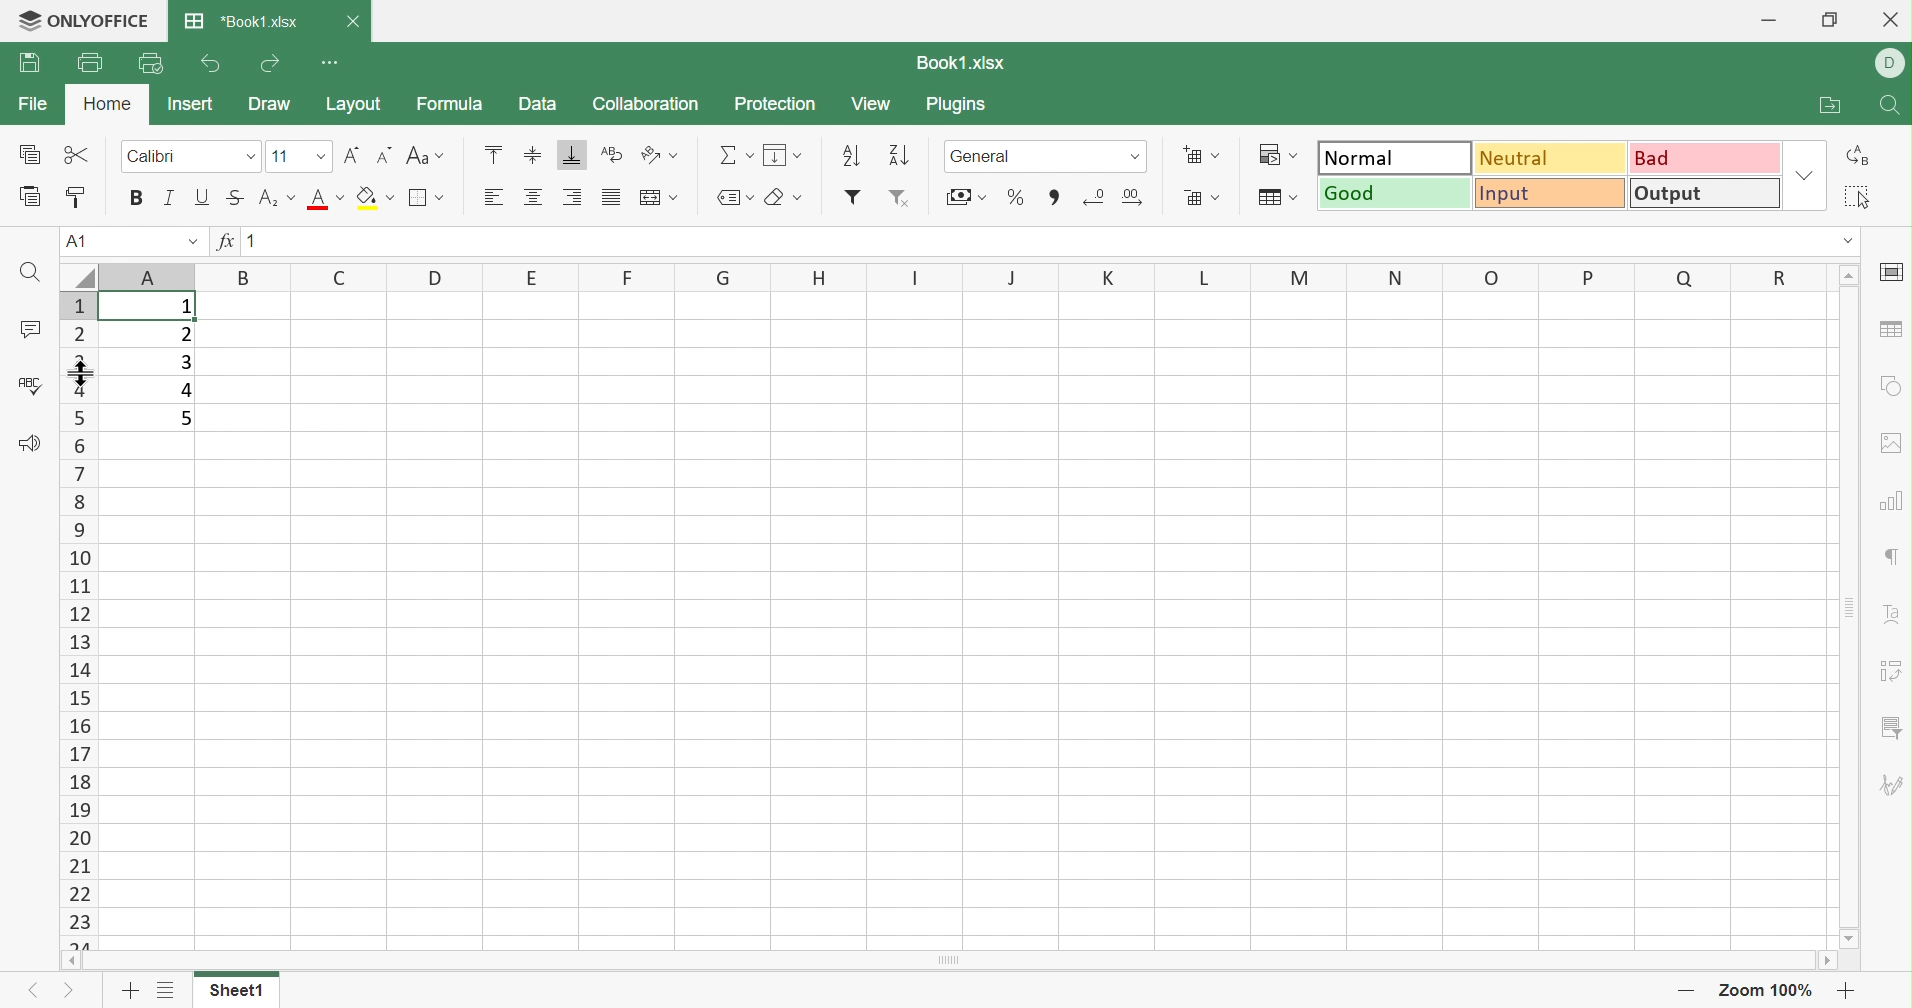 The width and height of the screenshot is (1912, 1008). Describe the element at coordinates (155, 320) in the screenshot. I see `cursor` at that location.